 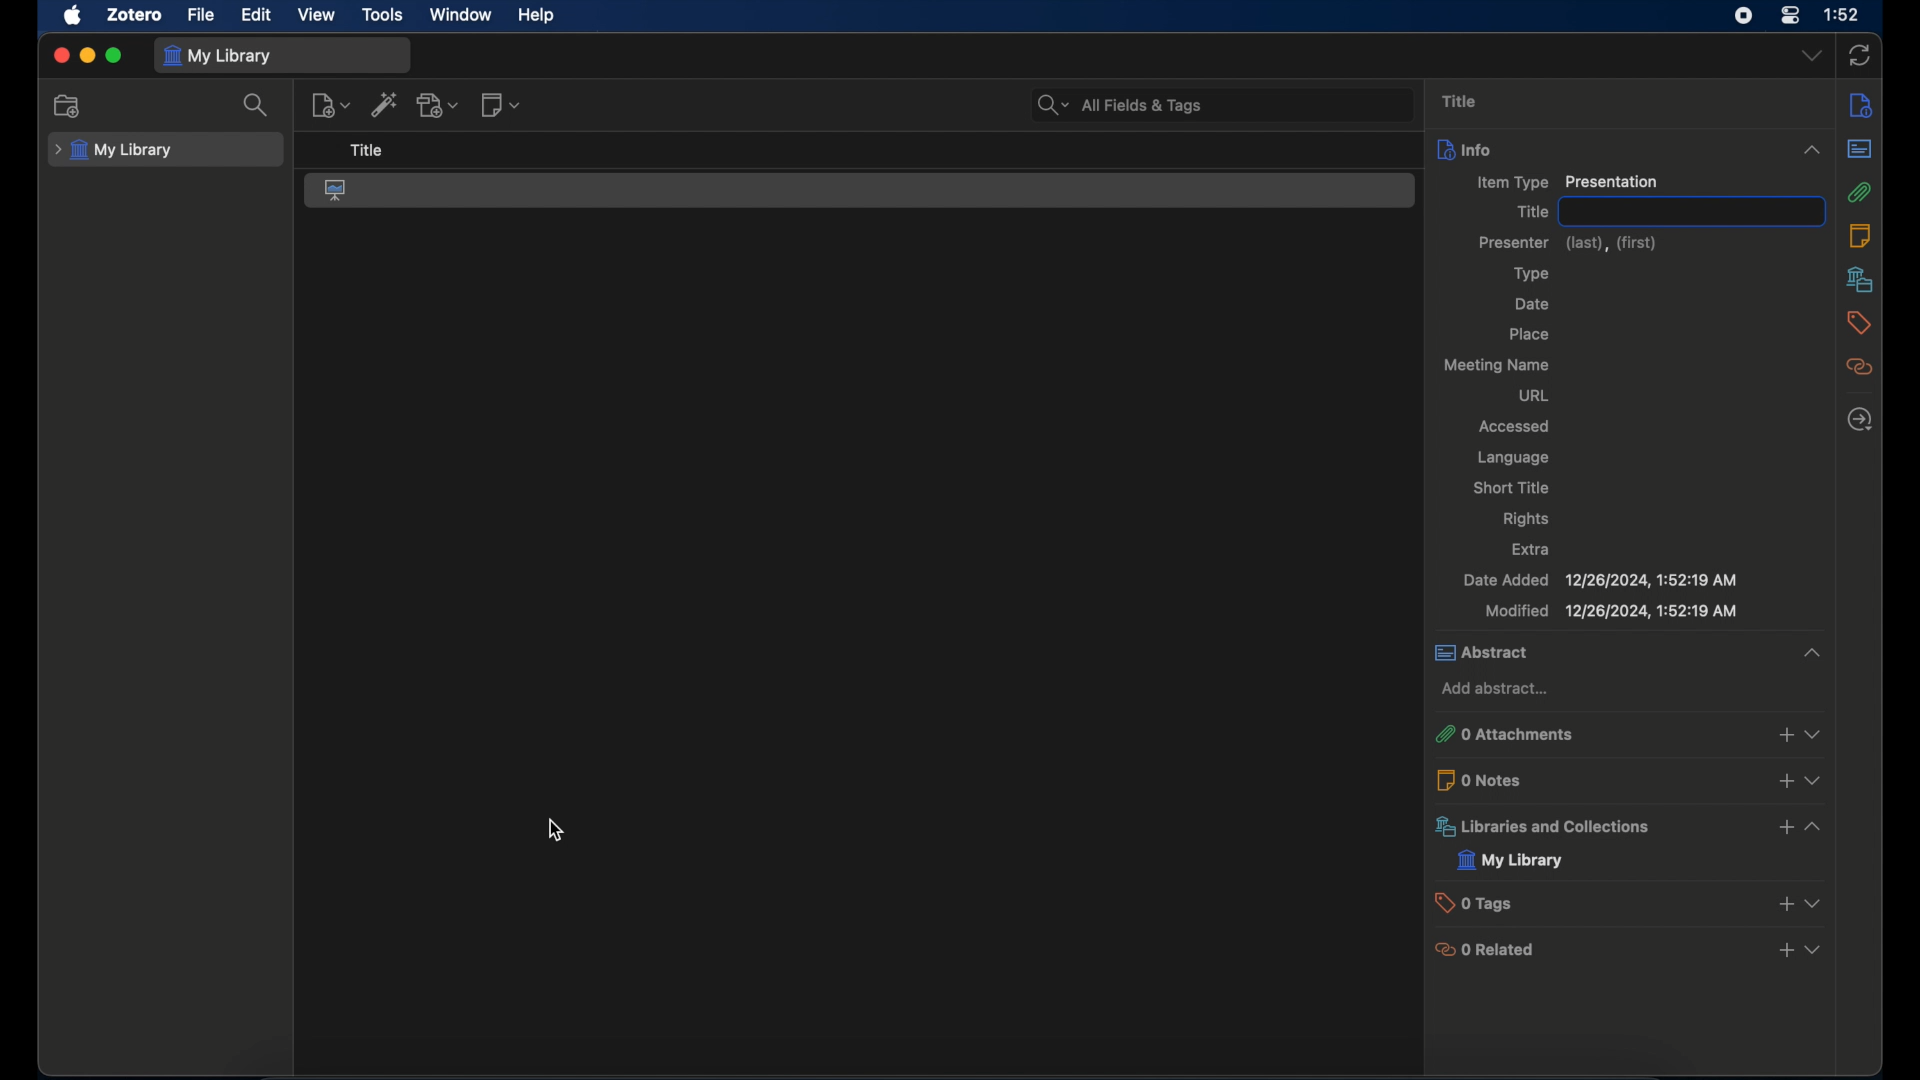 What do you see at coordinates (259, 106) in the screenshot?
I see `search` at bounding box center [259, 106].